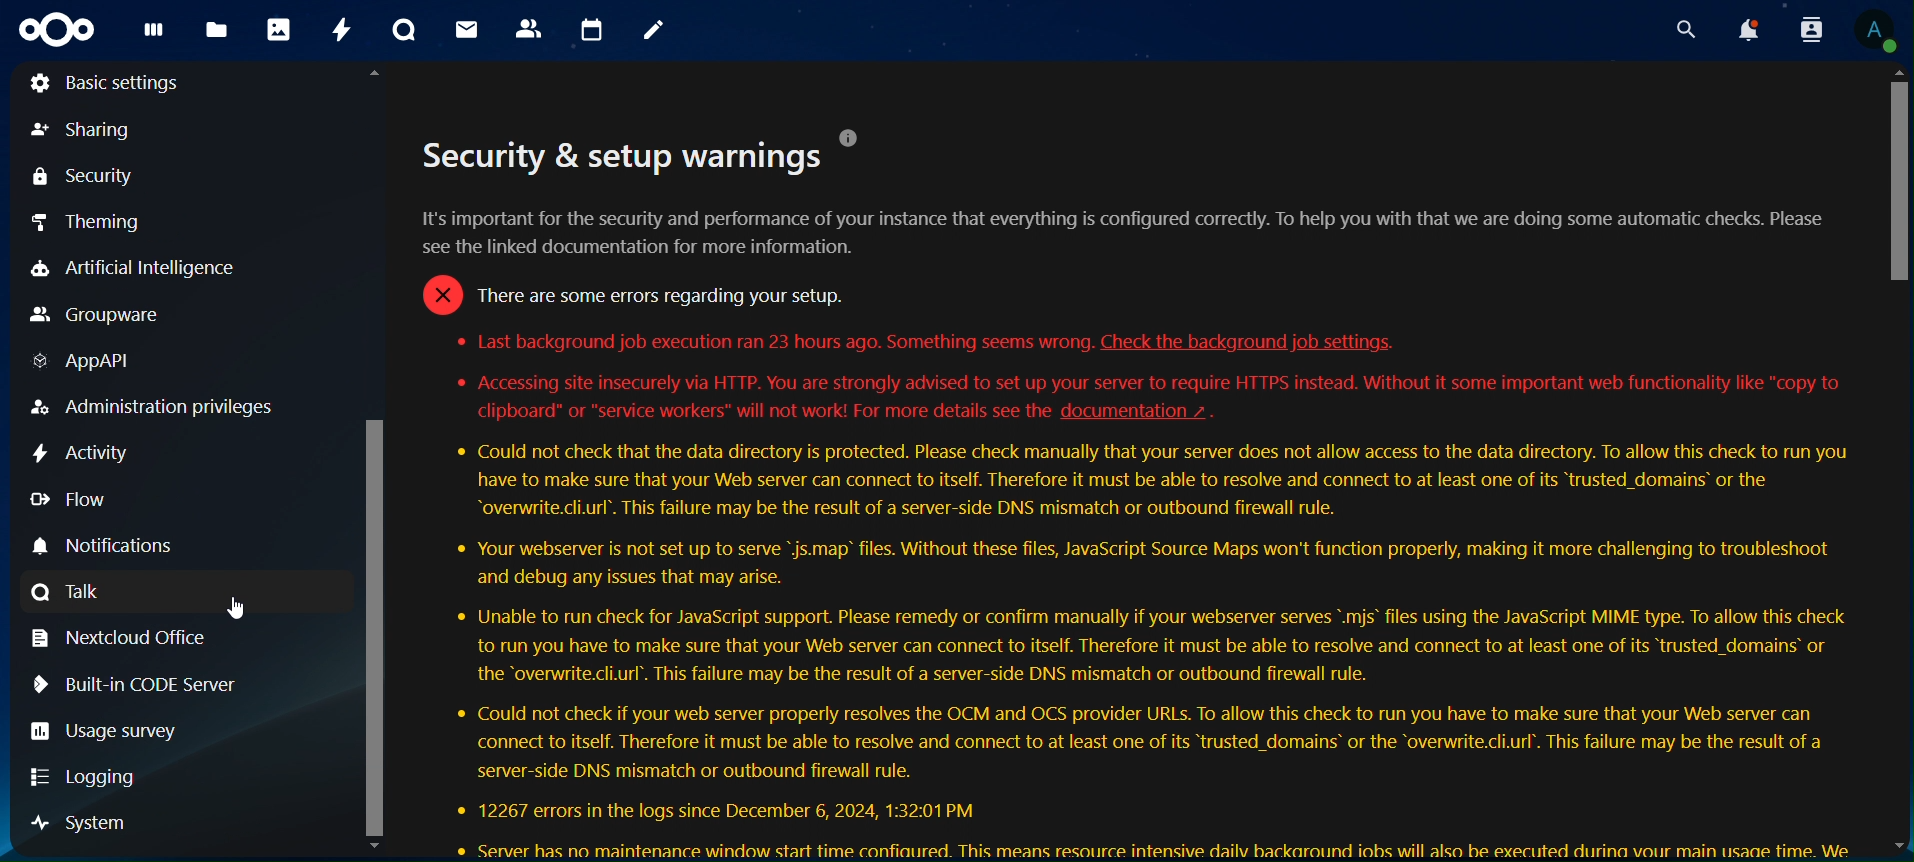 The height and width of the screenshot is (862, 1914). What do you see at coordinates (717, 808) in the screenshot?
I see `® 12267 errors in the logs since December 6, 2024, 1:32:01 PM` at bounding box center [717, 808].